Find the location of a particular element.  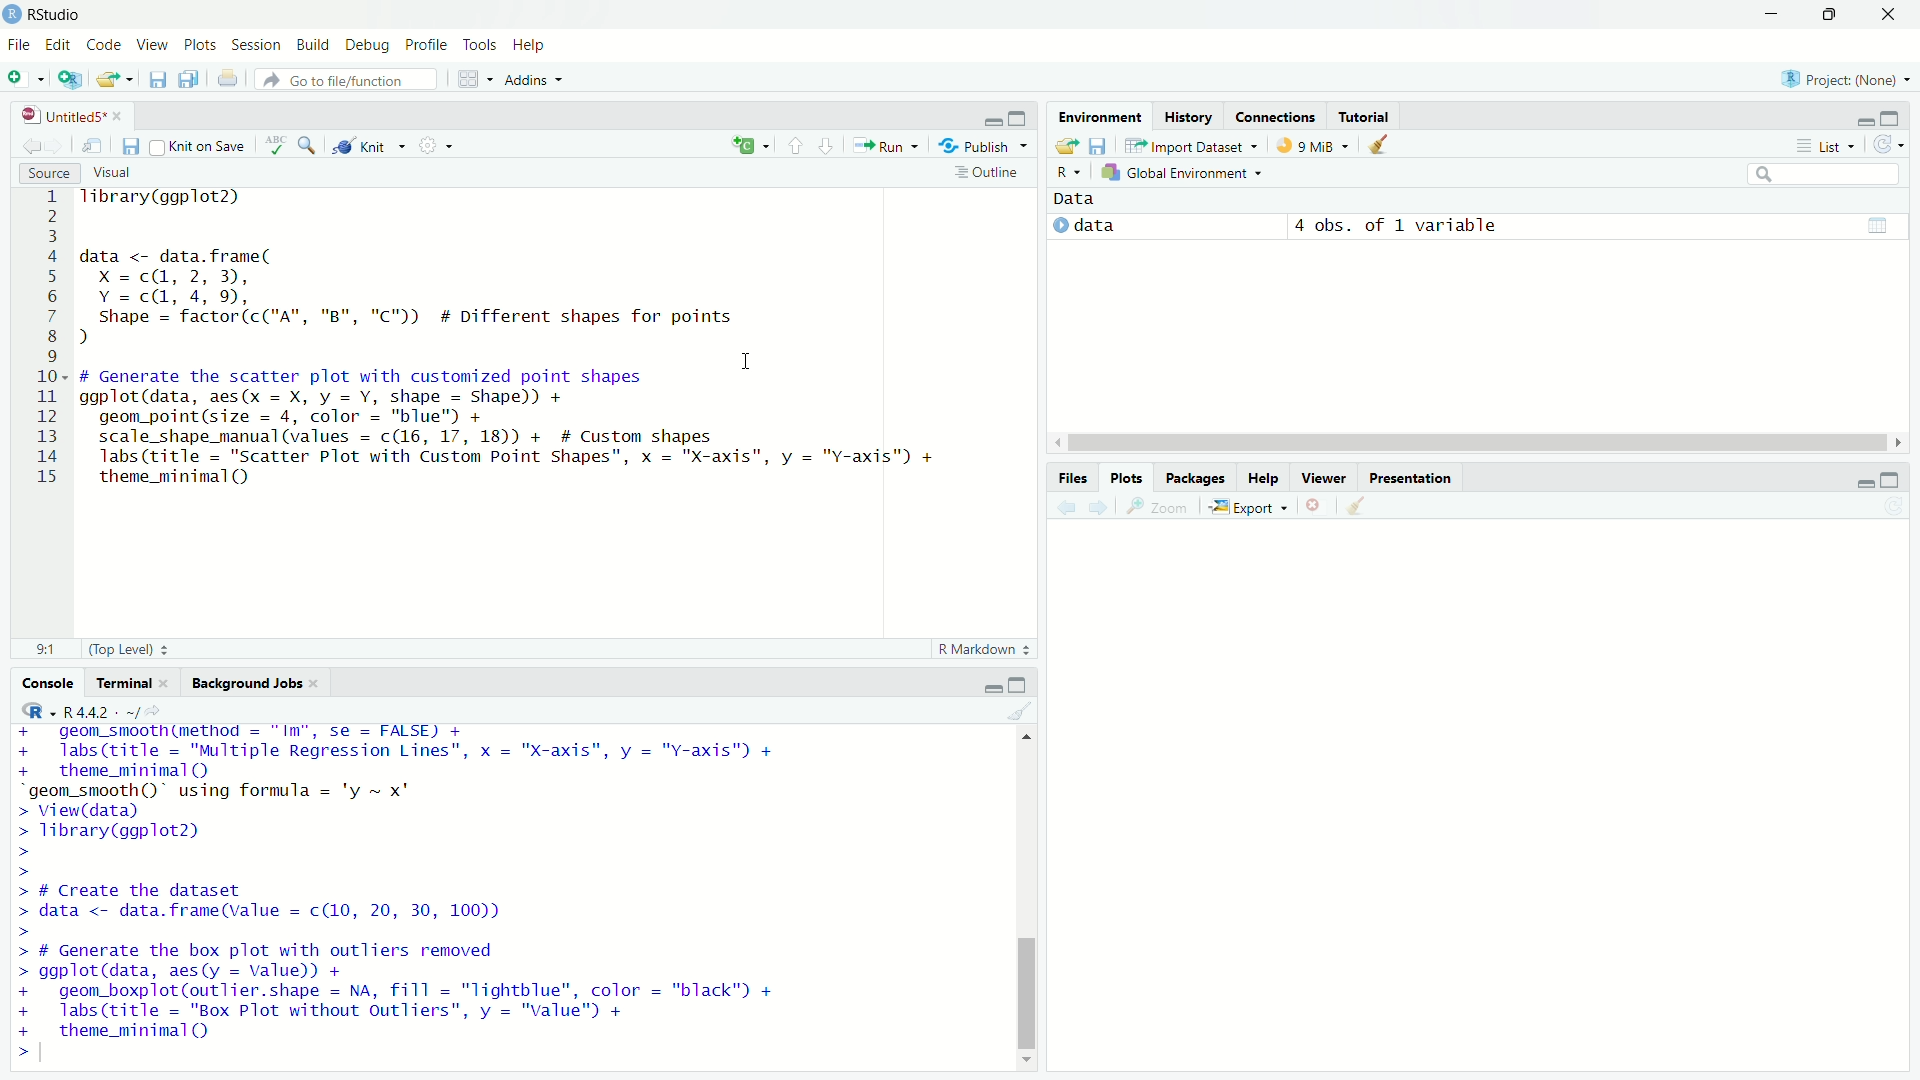

Find/Replace is located at coordinates (309, 145).